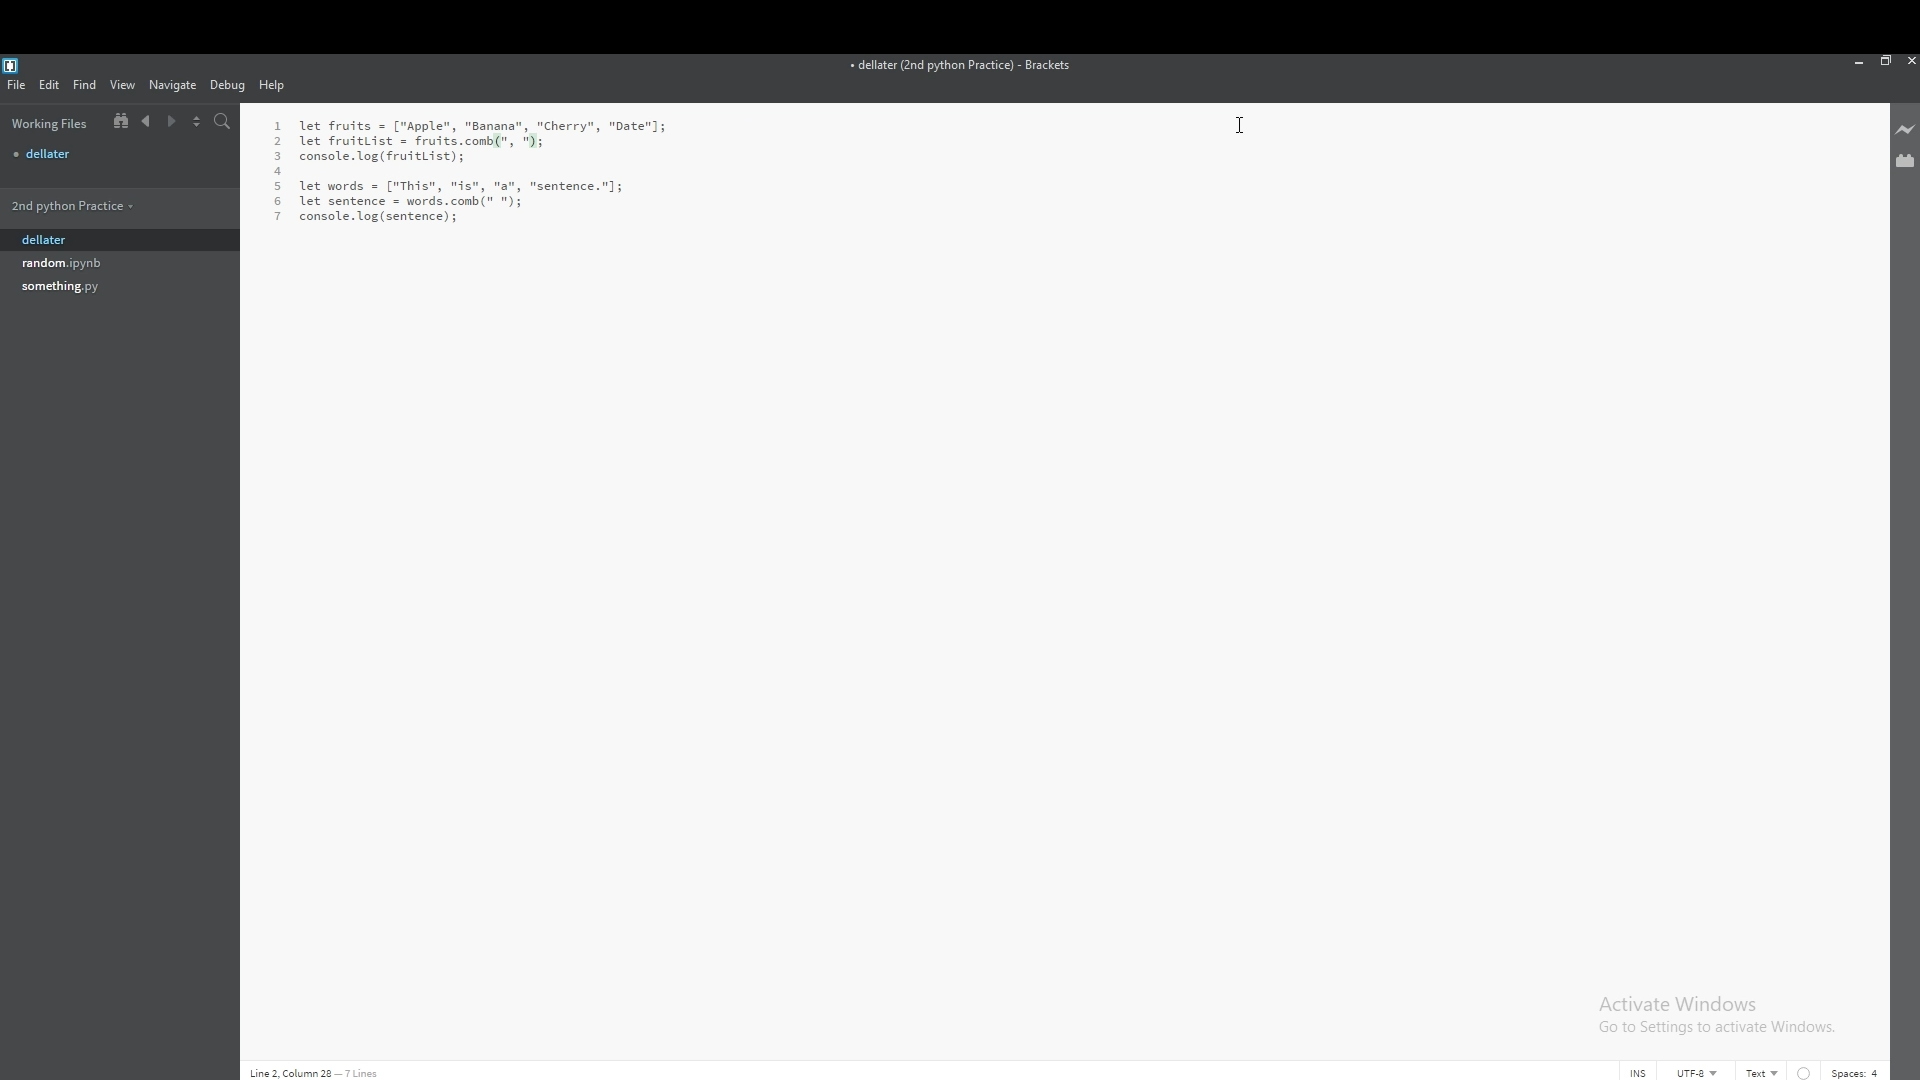 The height and width of the screenshot is (1080, 1920). I want to click on file, so click(94, 262).